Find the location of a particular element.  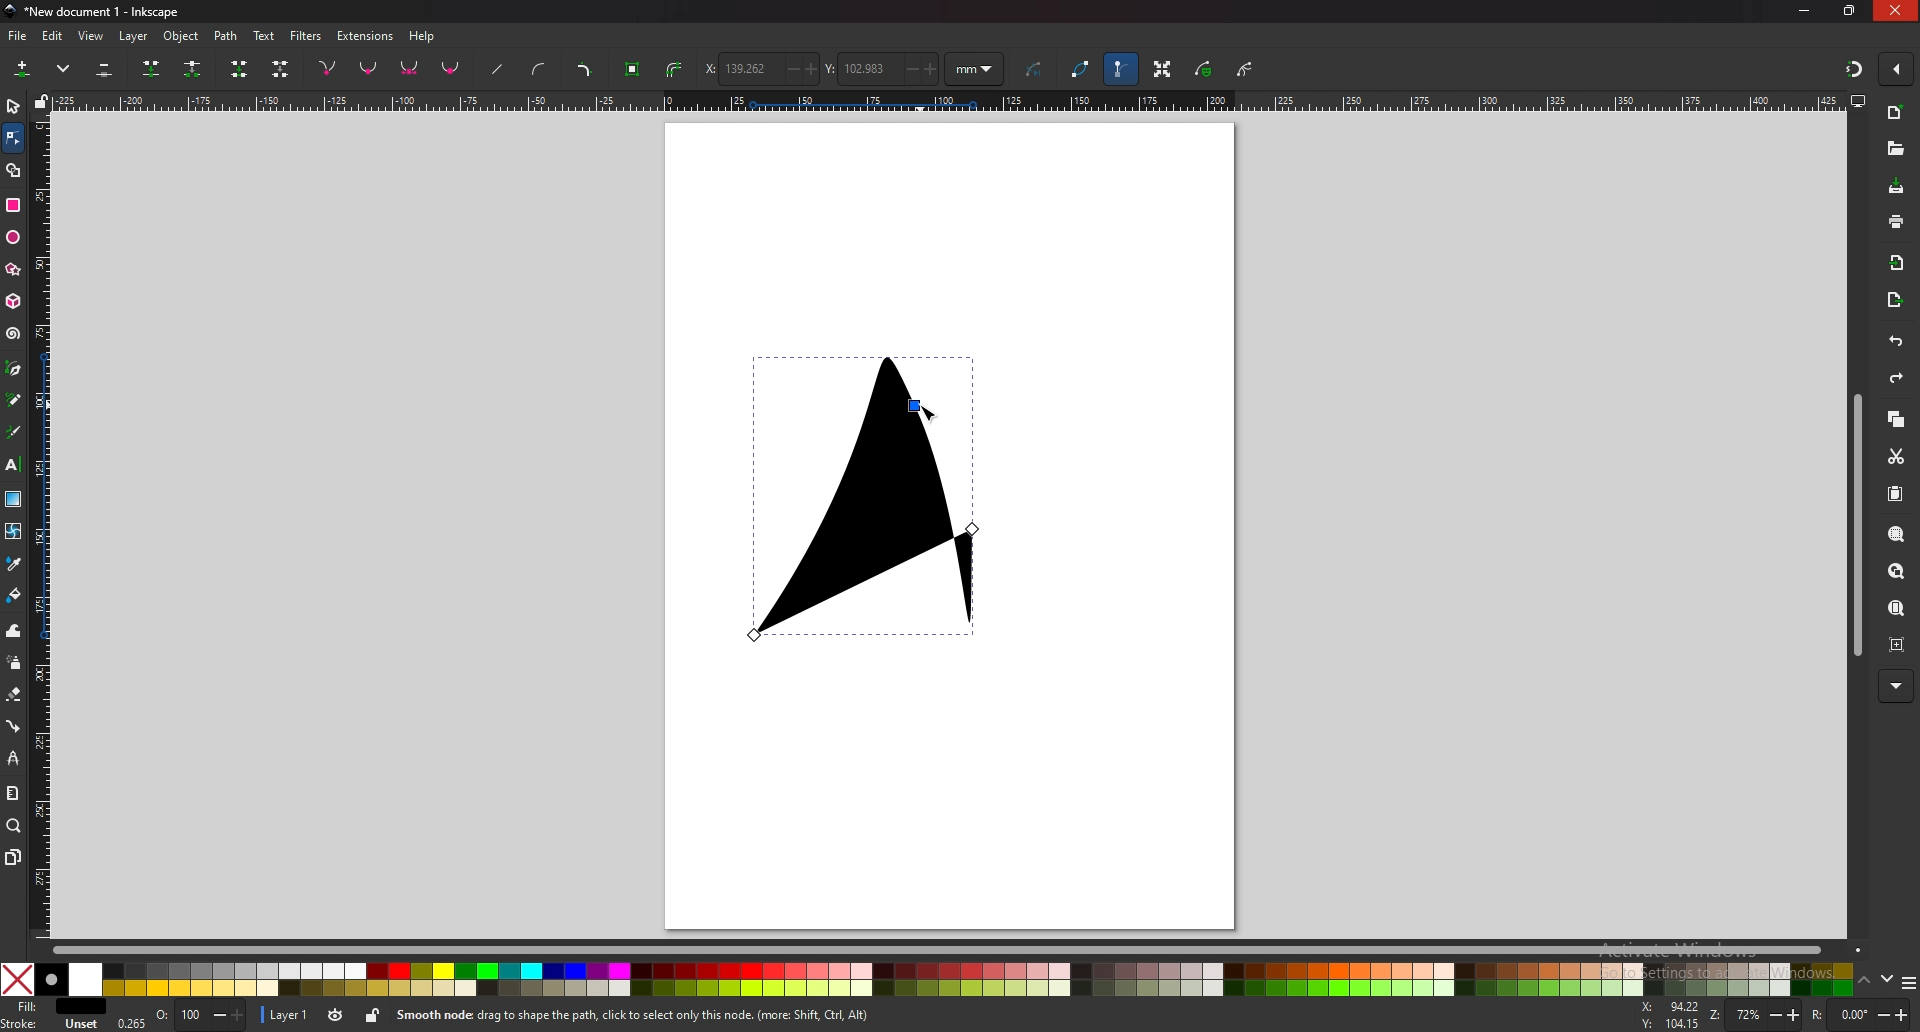

cursor coordinates is located at coordinates (1670, 1015).